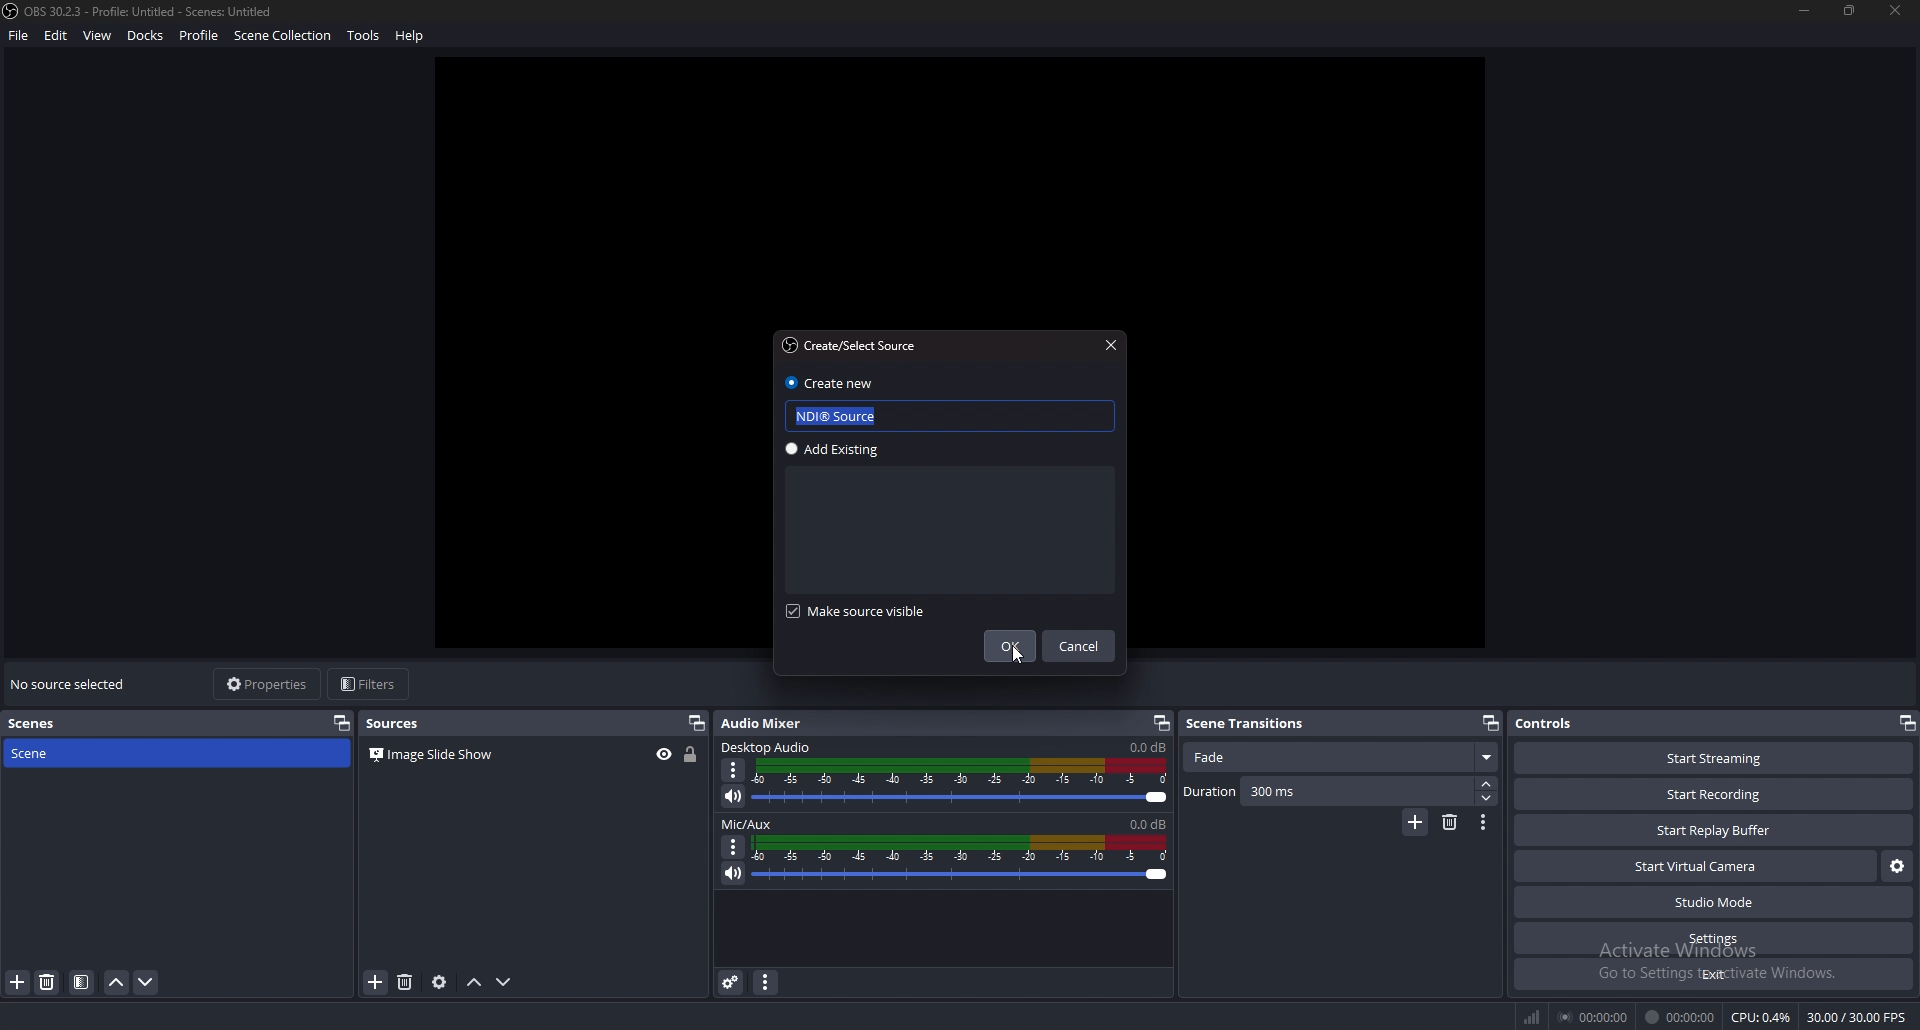  Describe the element at coordinates (19, 36) in the screenshot. I see `file` at that location.